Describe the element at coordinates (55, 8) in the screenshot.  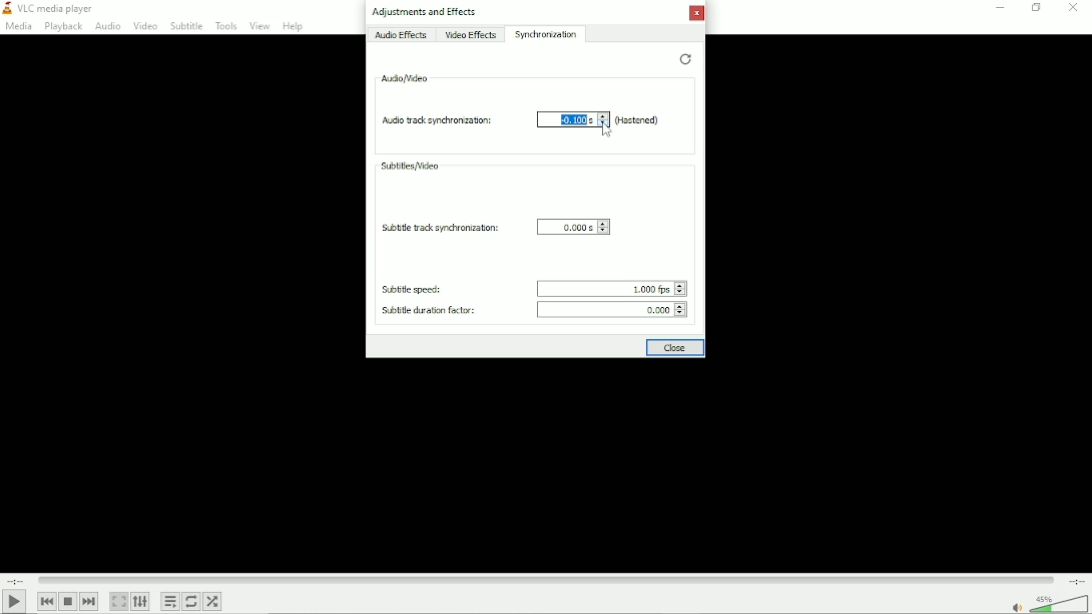
I see `Title` at that location.